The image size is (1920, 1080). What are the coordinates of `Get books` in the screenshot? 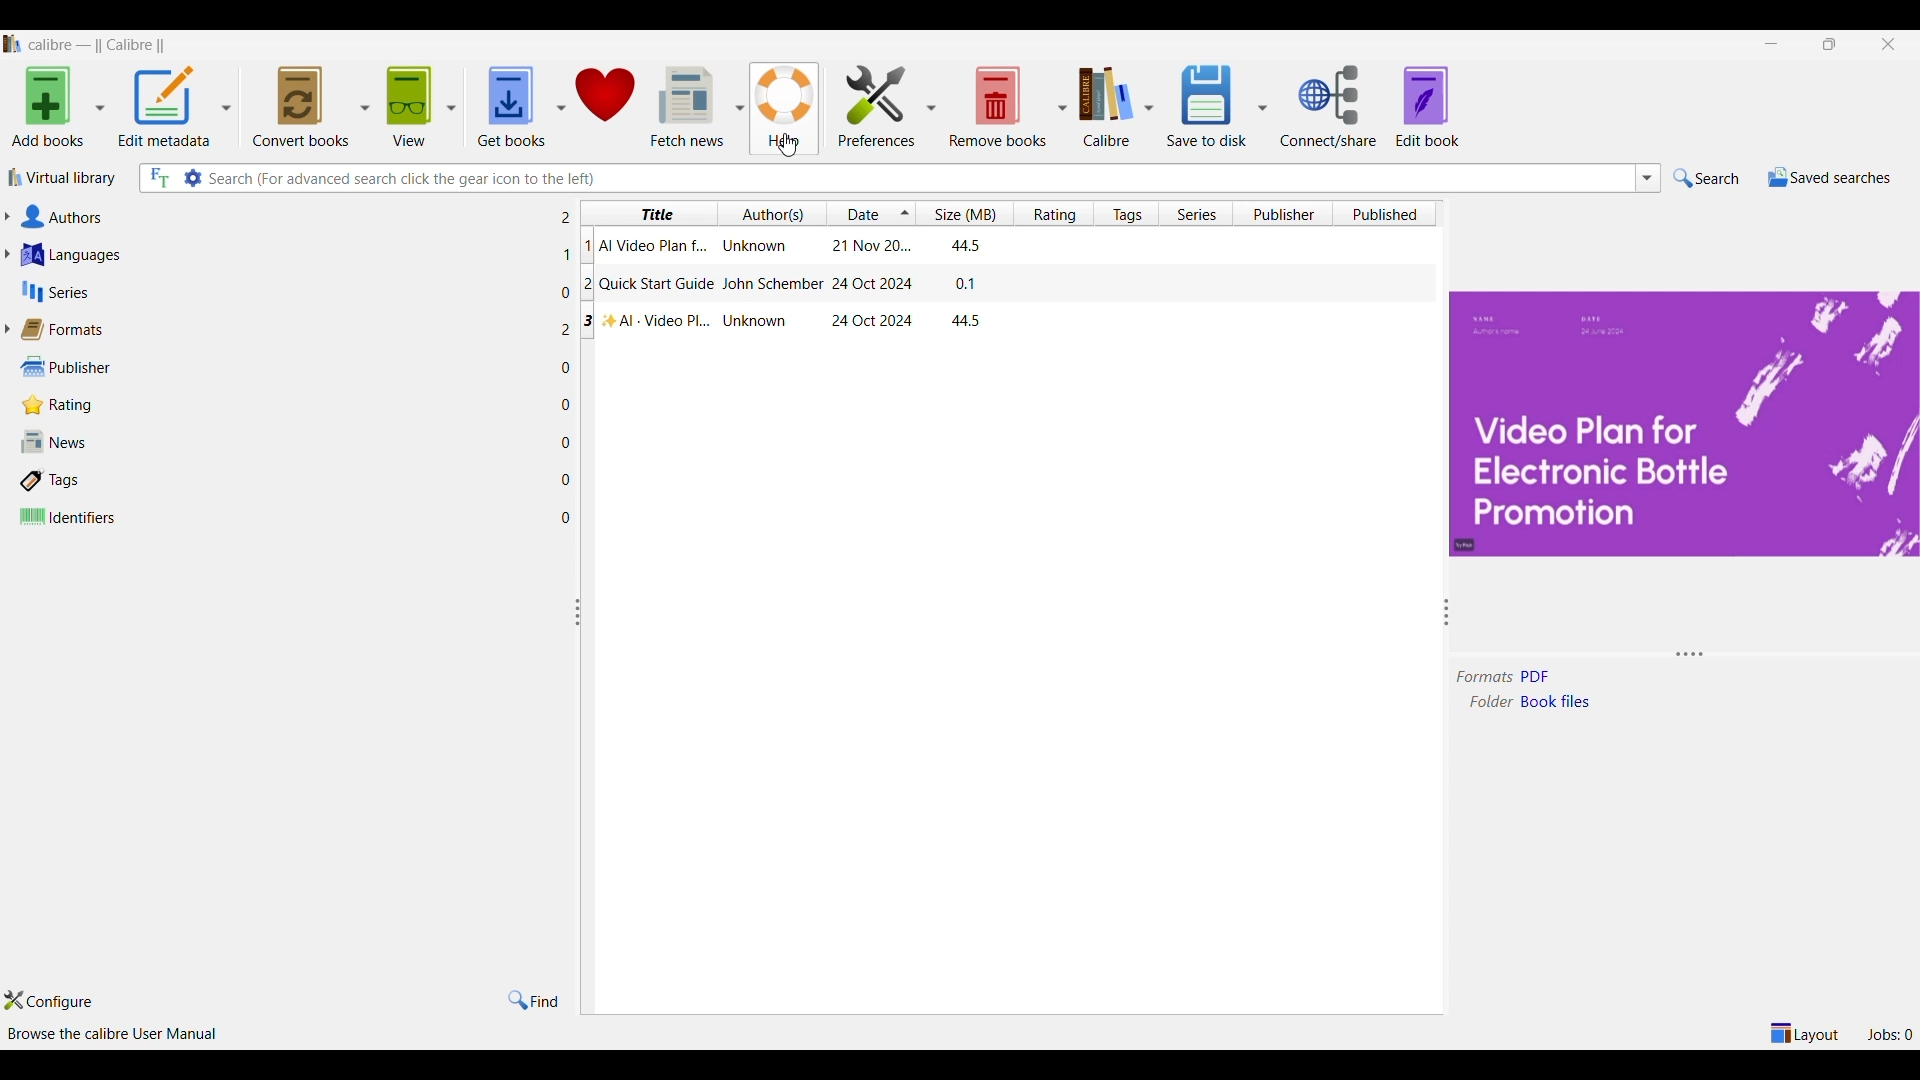 It's located at (512, 107).